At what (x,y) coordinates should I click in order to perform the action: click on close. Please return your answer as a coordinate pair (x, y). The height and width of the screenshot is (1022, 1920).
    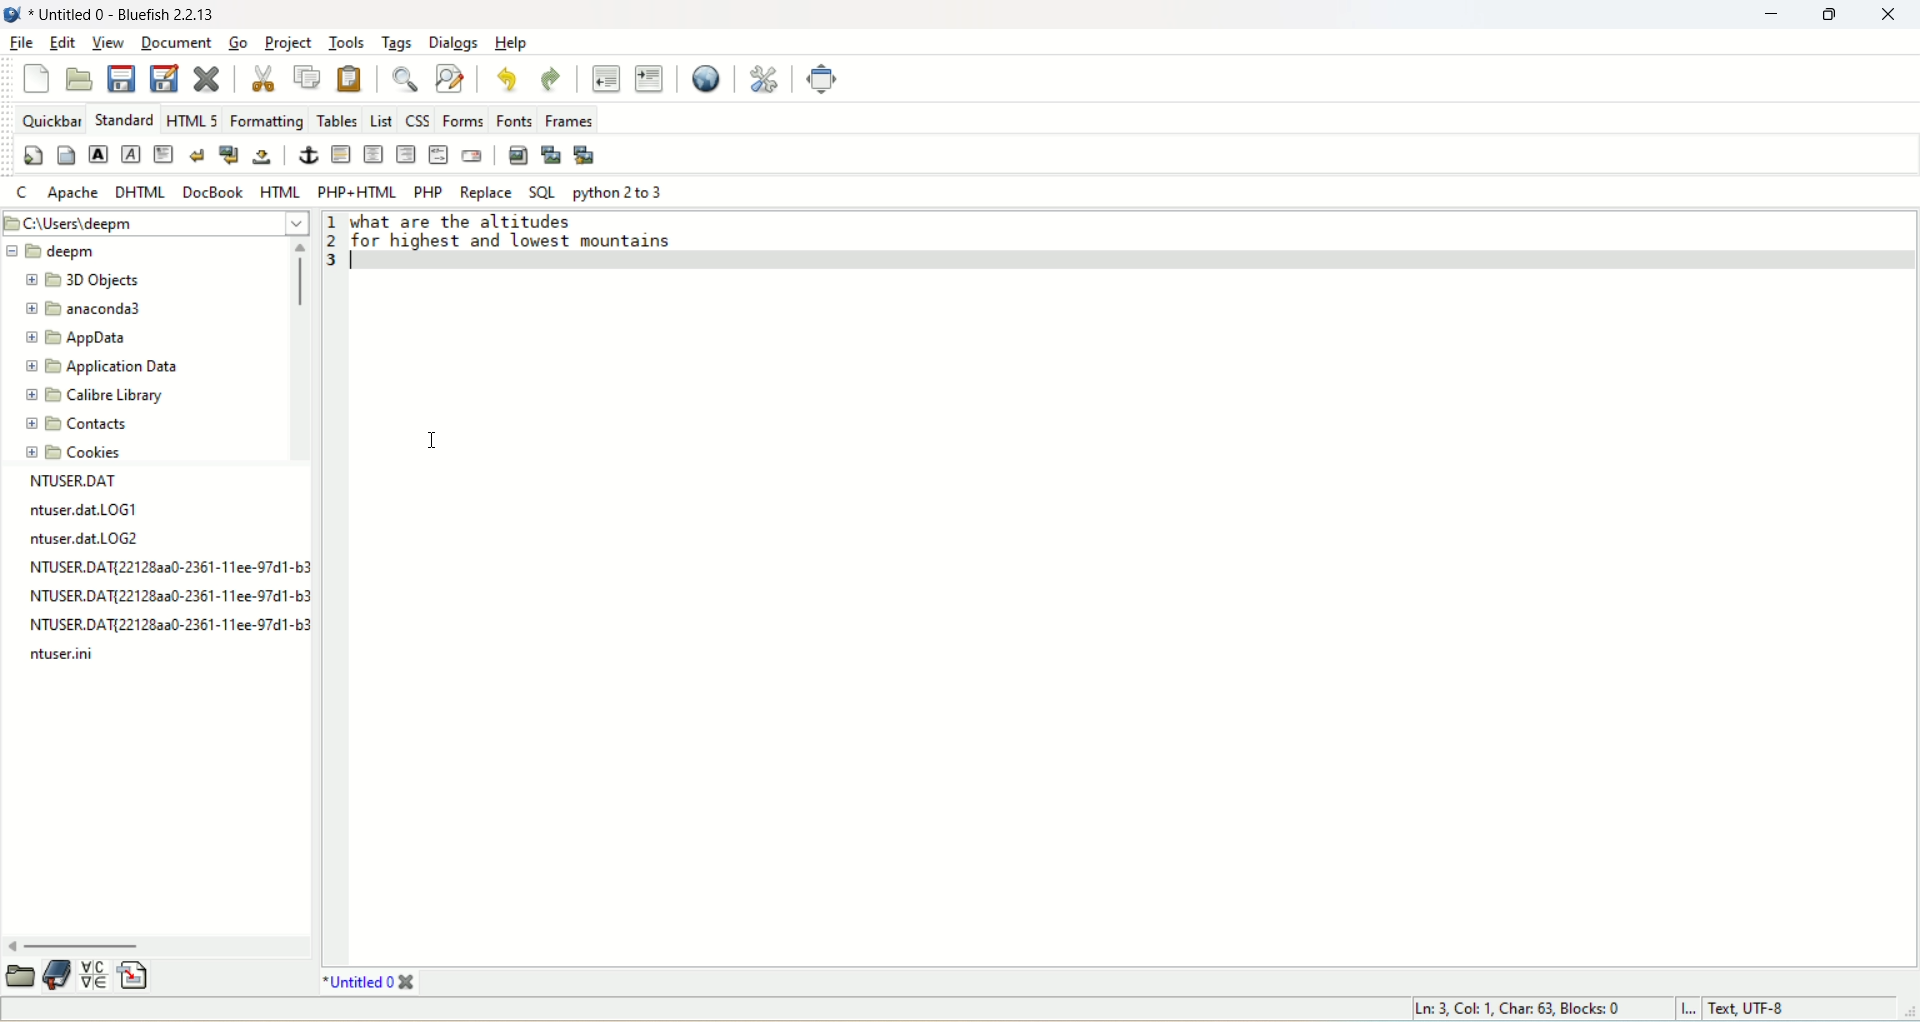
    Looking at the image, I should click on (1891, 17).